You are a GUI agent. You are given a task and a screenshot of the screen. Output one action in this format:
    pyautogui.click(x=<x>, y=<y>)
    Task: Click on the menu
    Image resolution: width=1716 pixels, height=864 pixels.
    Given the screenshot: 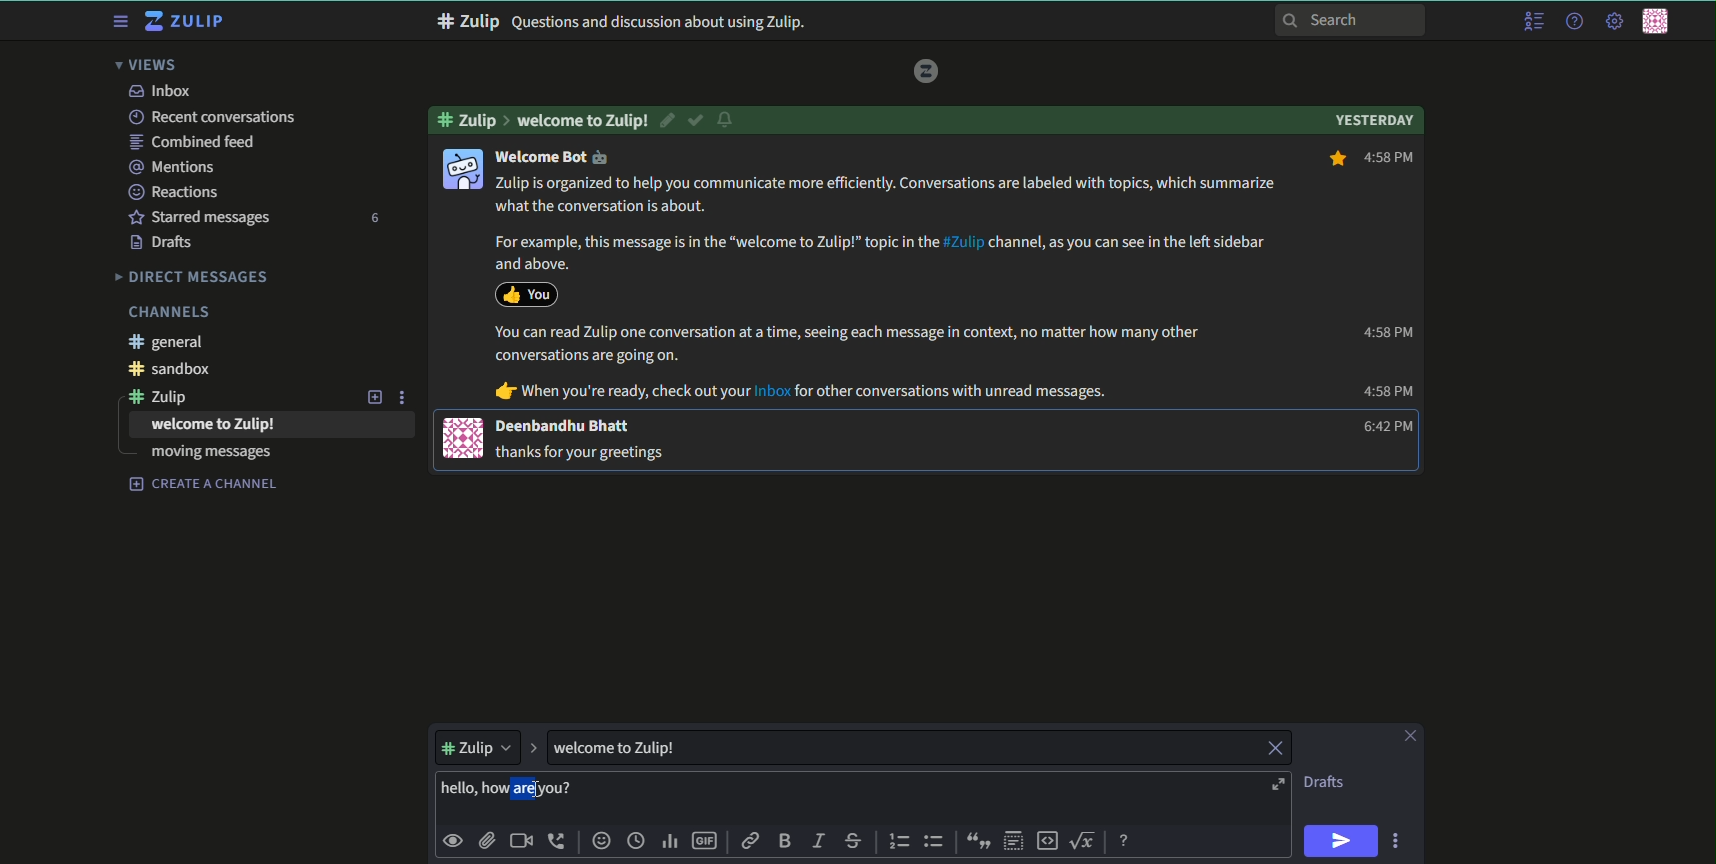 What is the action you would take?
    pyautogui.click(x=118, y=22)
    